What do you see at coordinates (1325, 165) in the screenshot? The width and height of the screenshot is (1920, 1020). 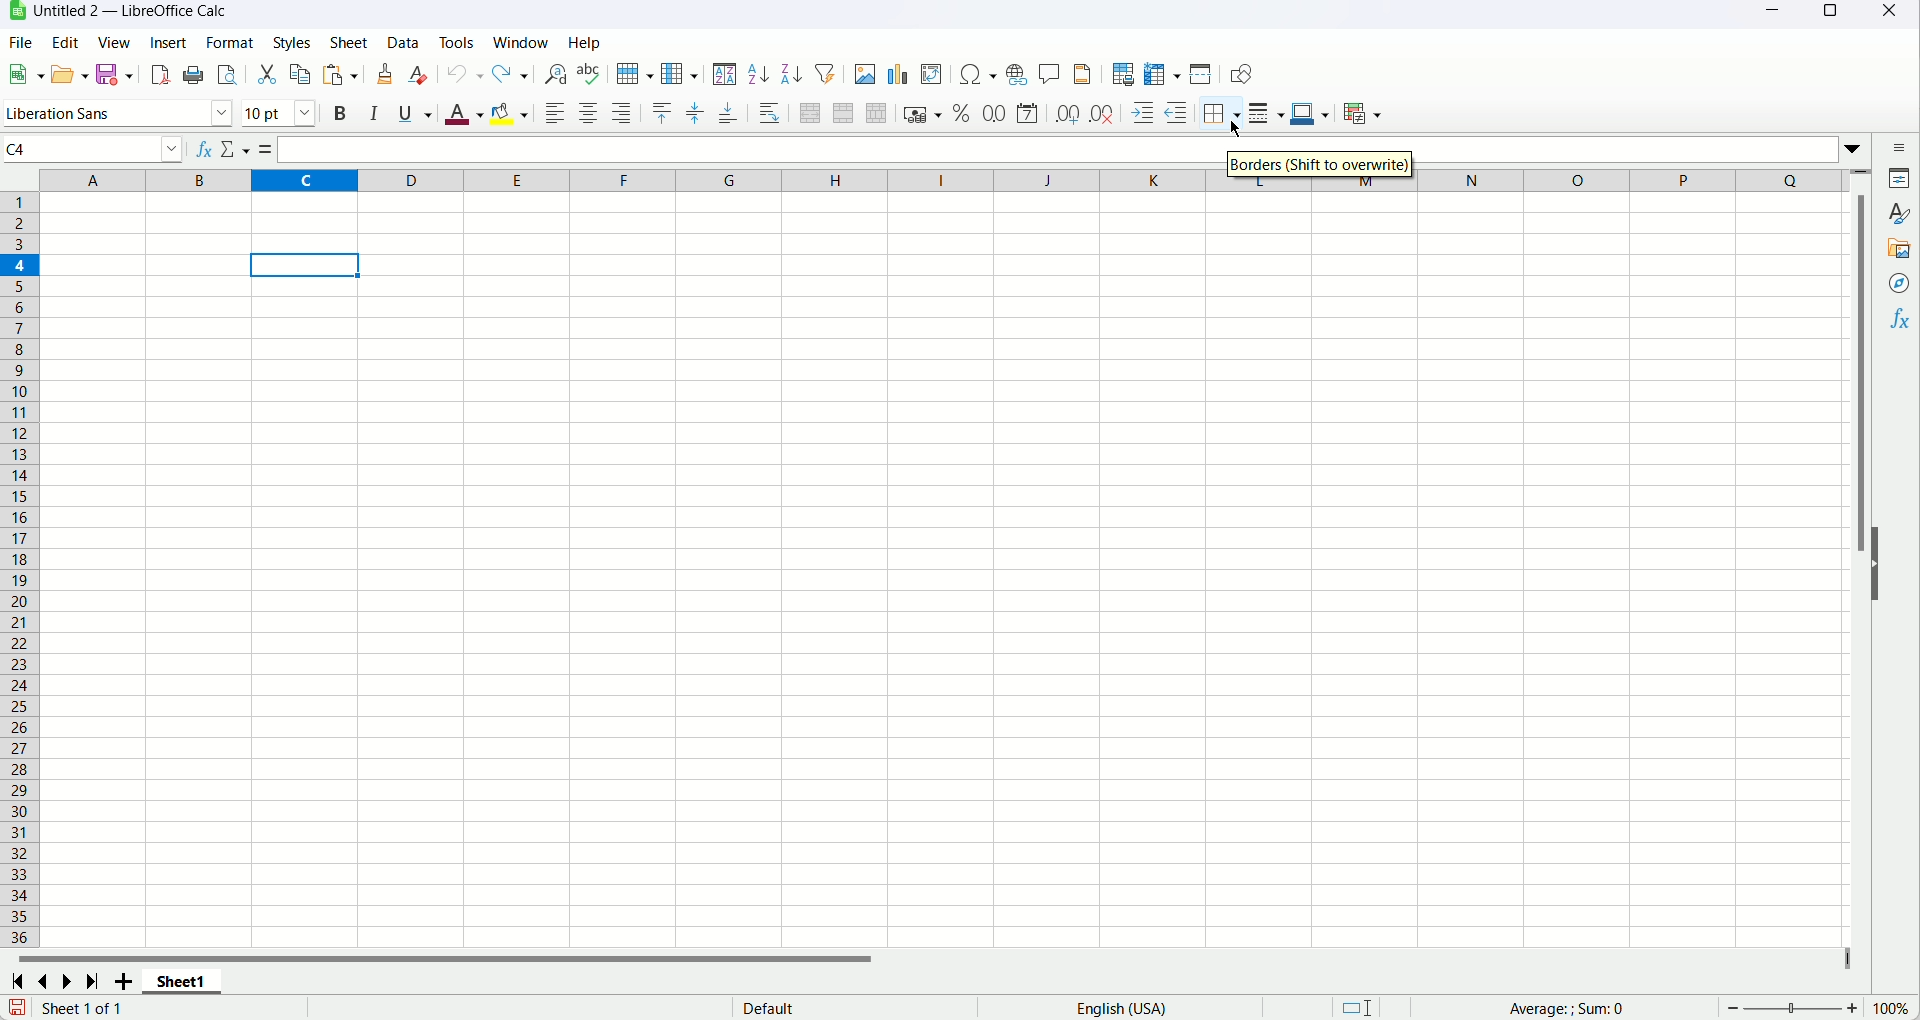 I see `Borders` at bounding box center [1325, 165].